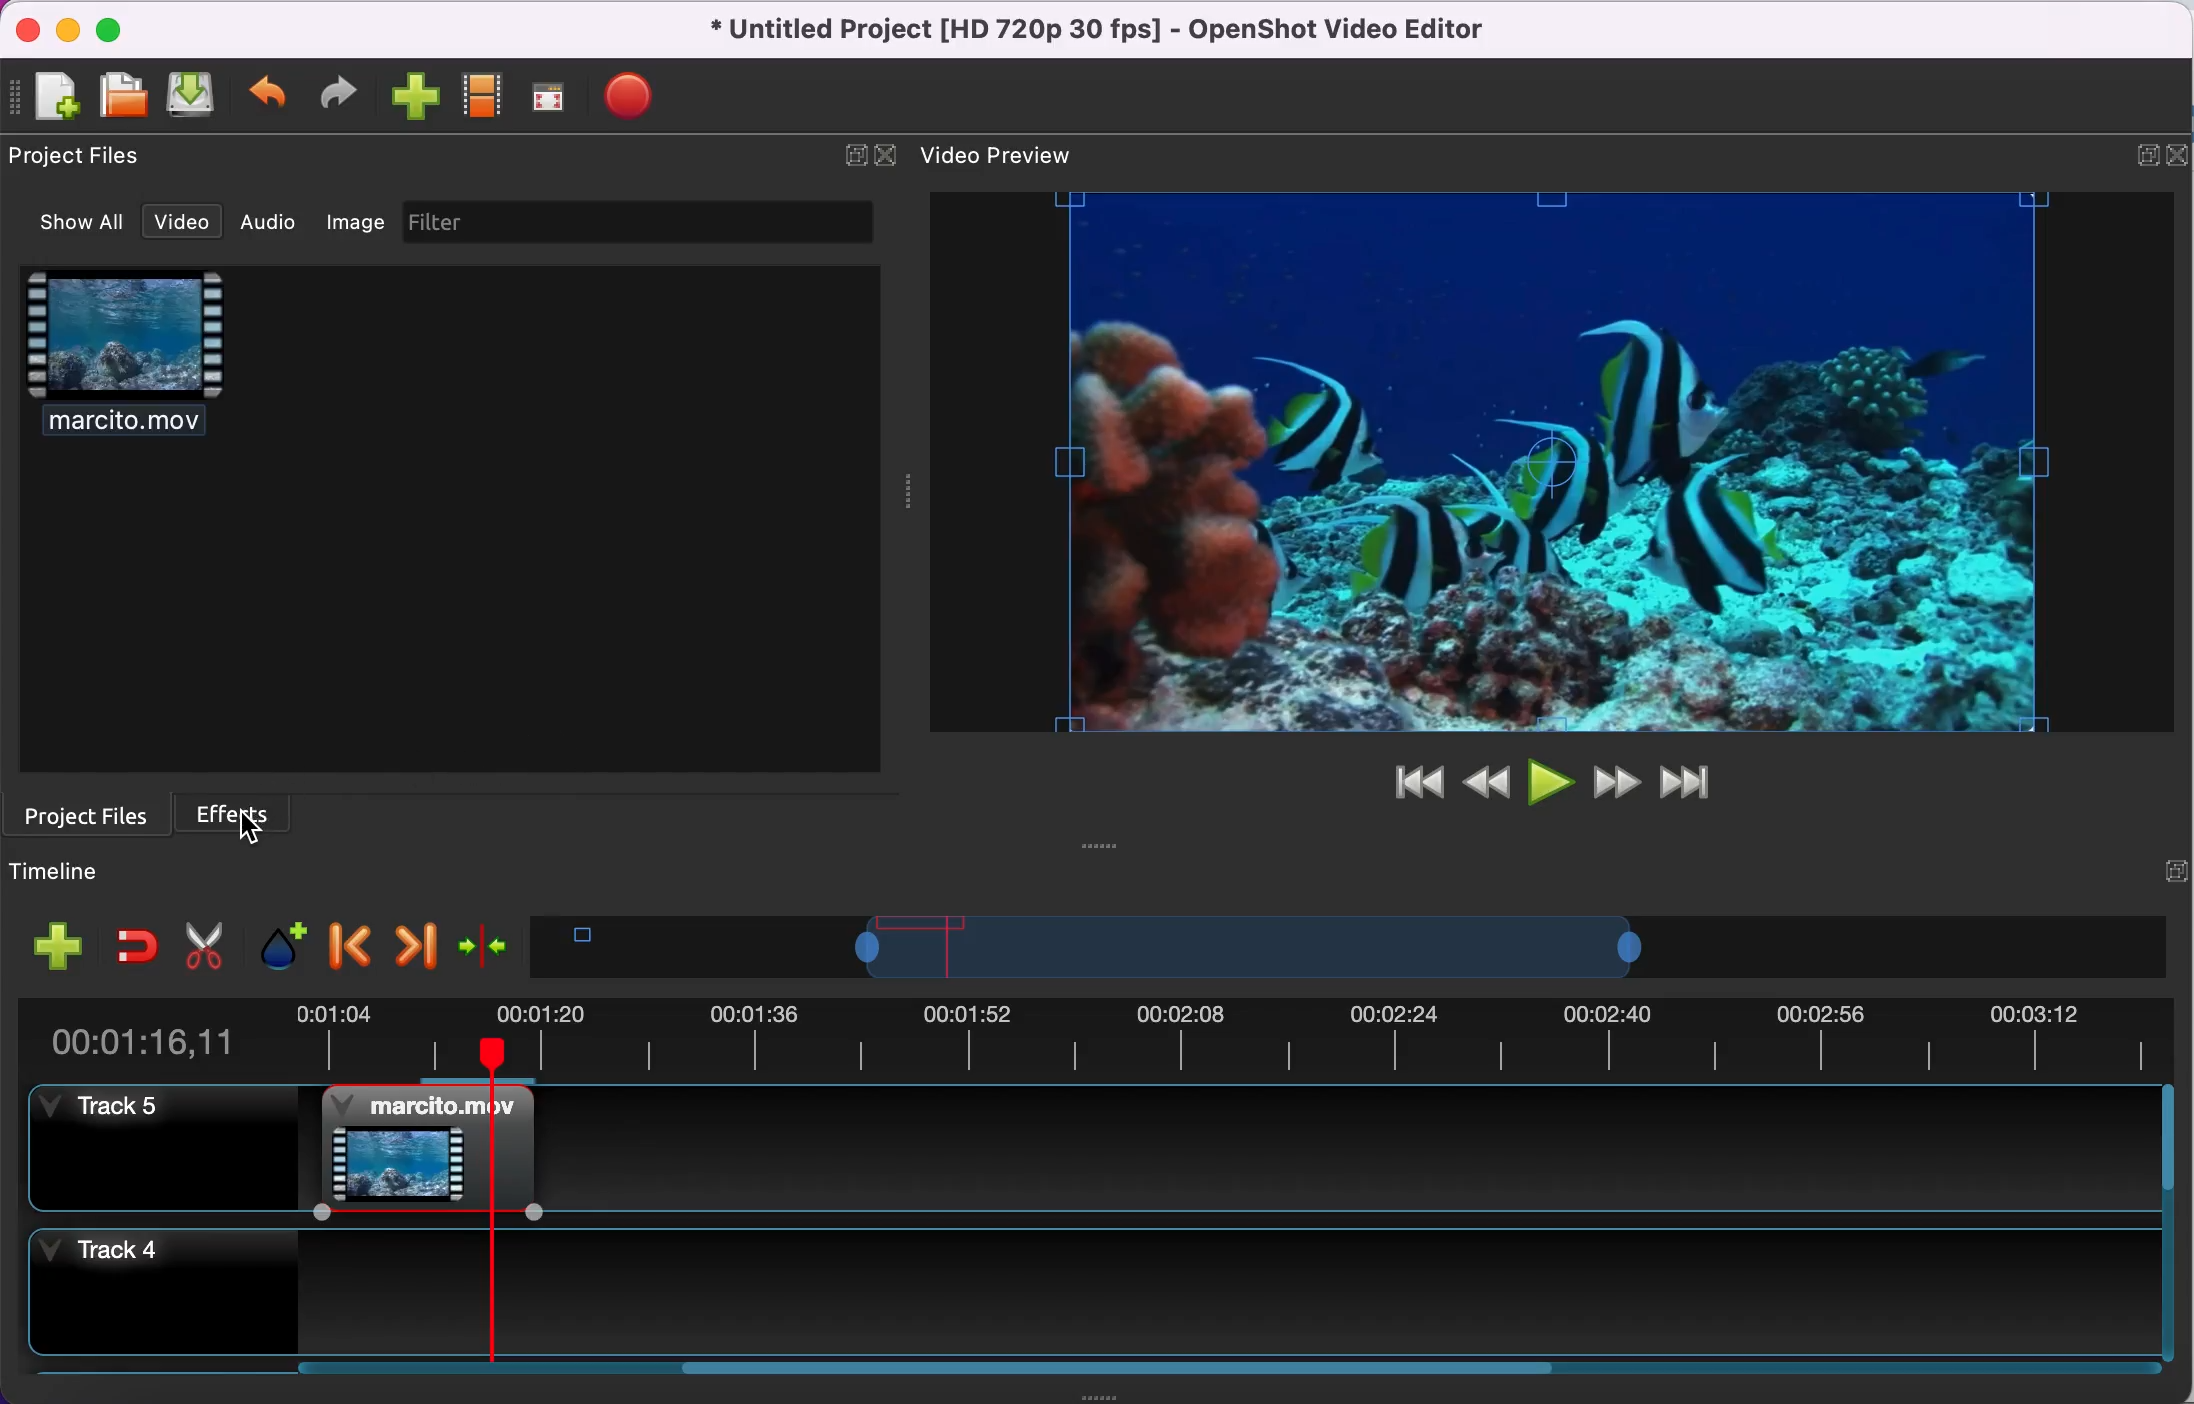 Image resolution: width=2194 pixels, height=1404 pixels. I want to click on add marker, so click(273, 944).